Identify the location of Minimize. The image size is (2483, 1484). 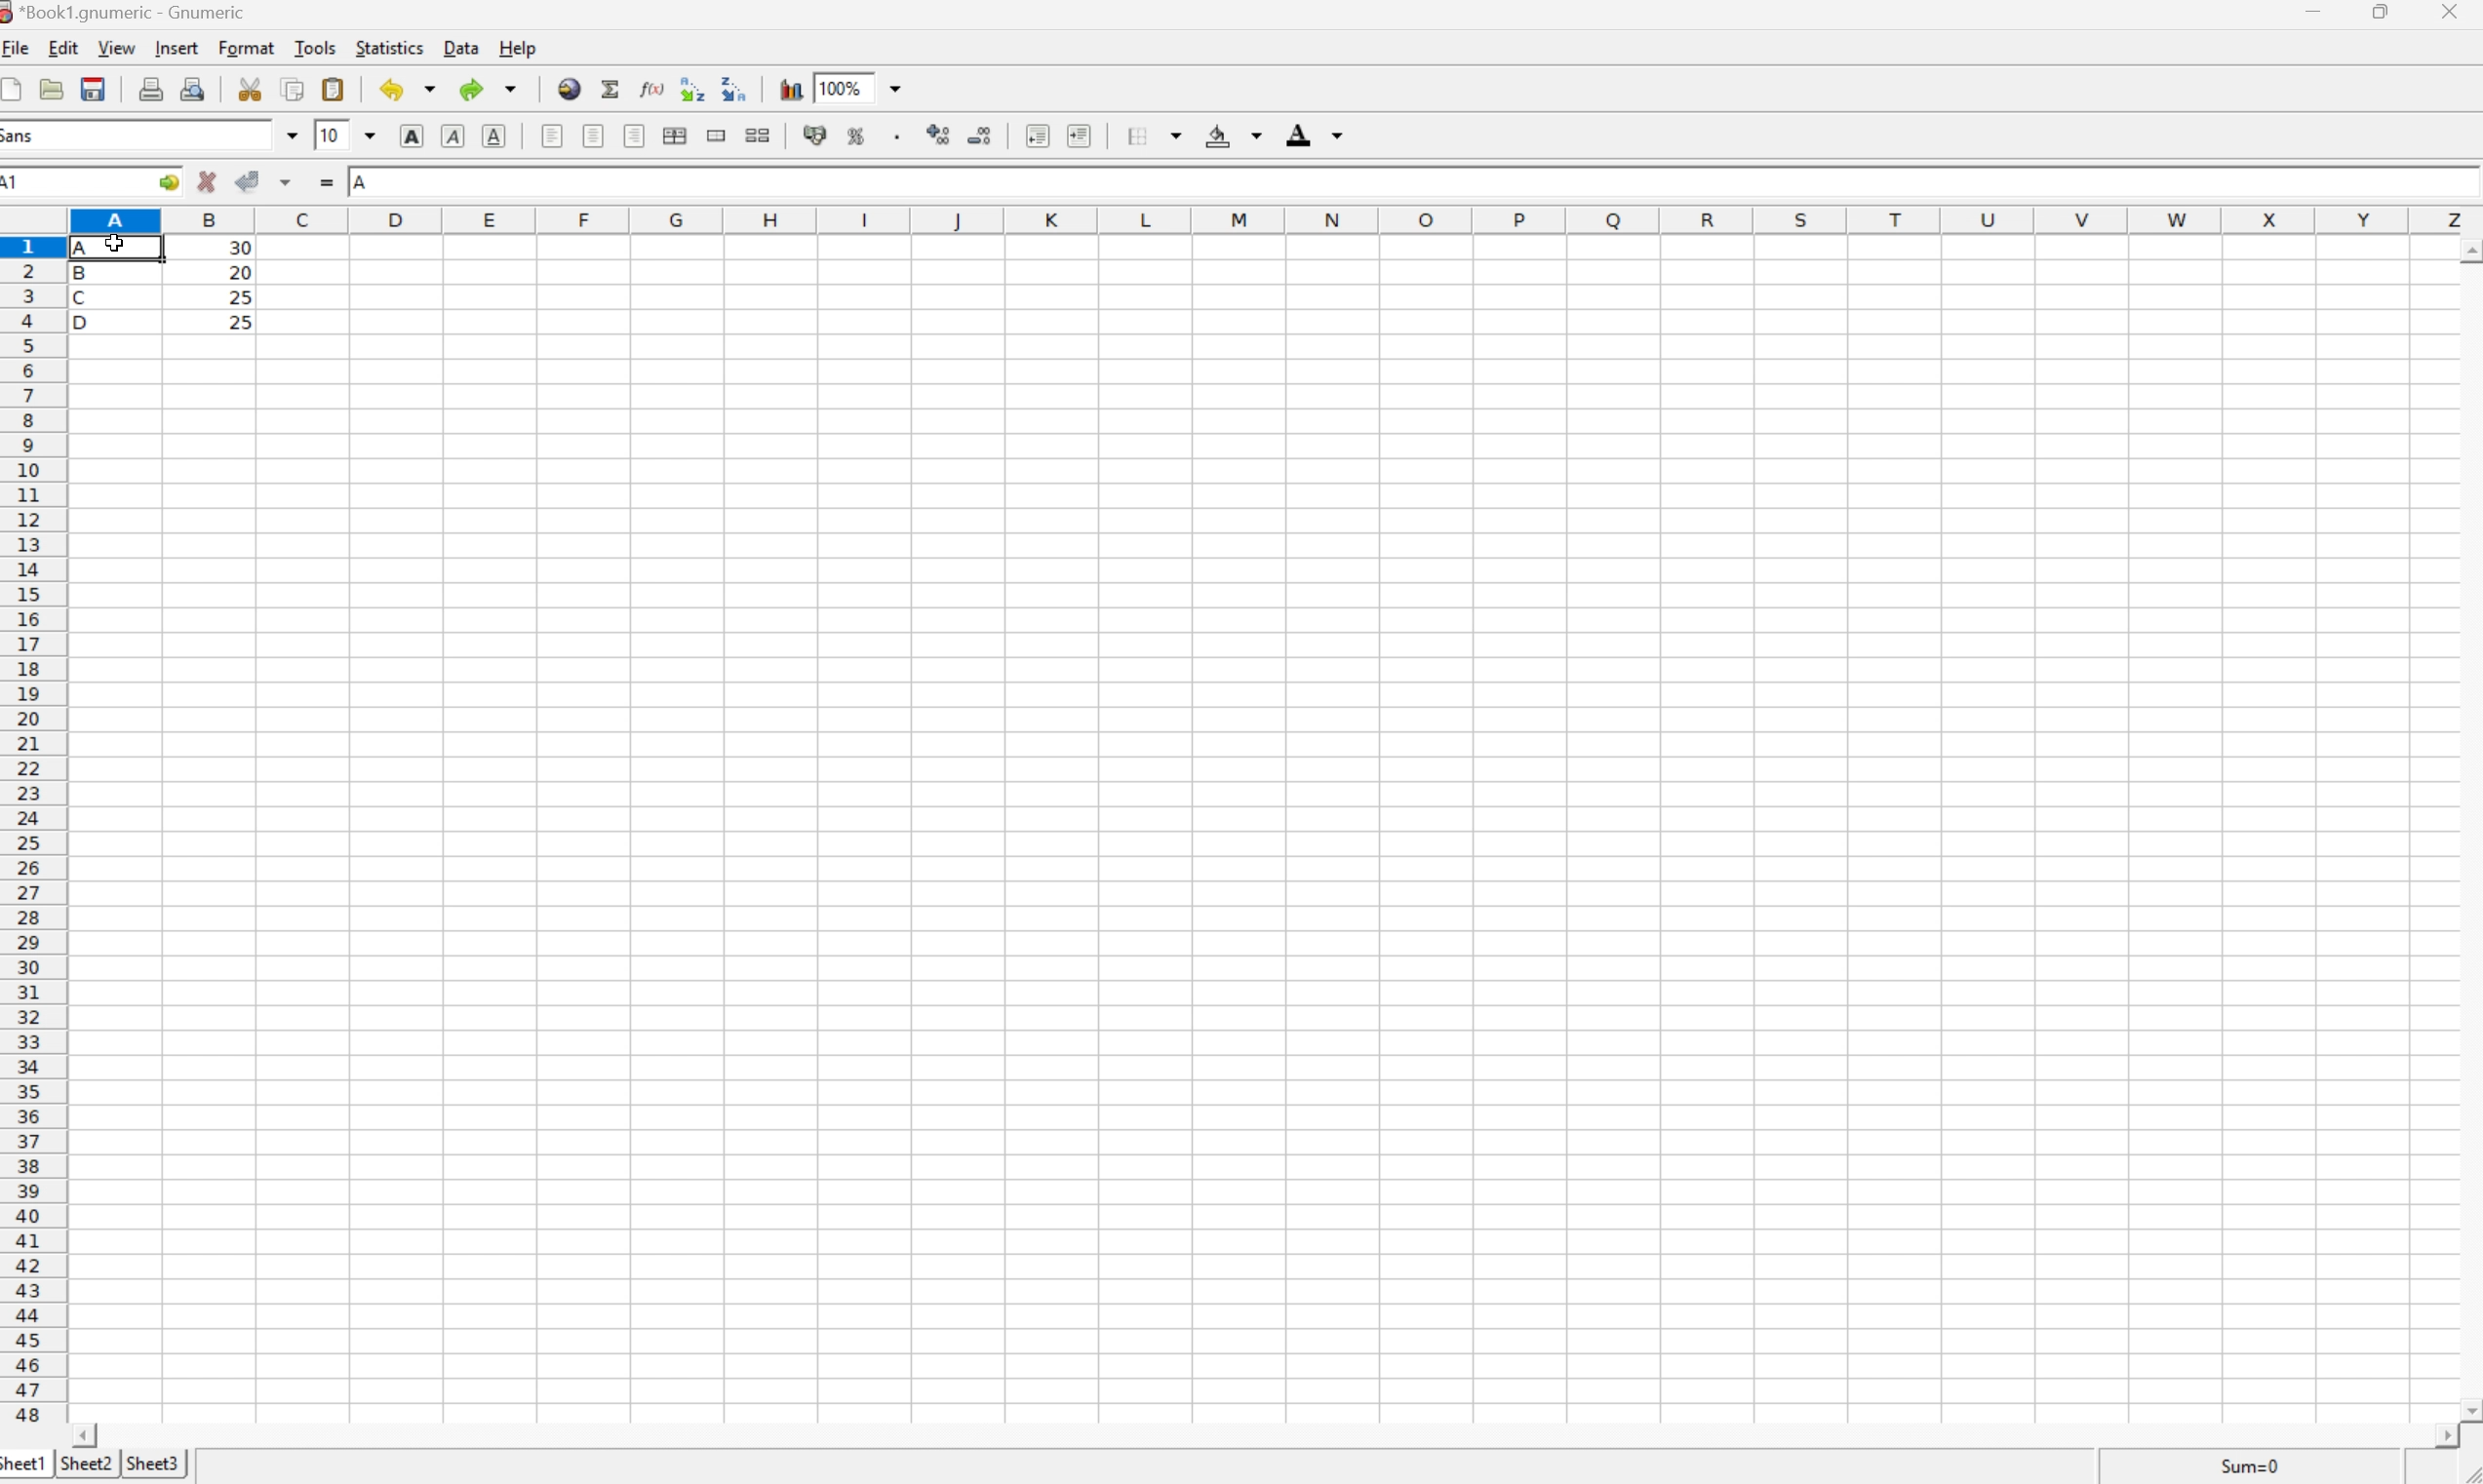
(2314, 11).